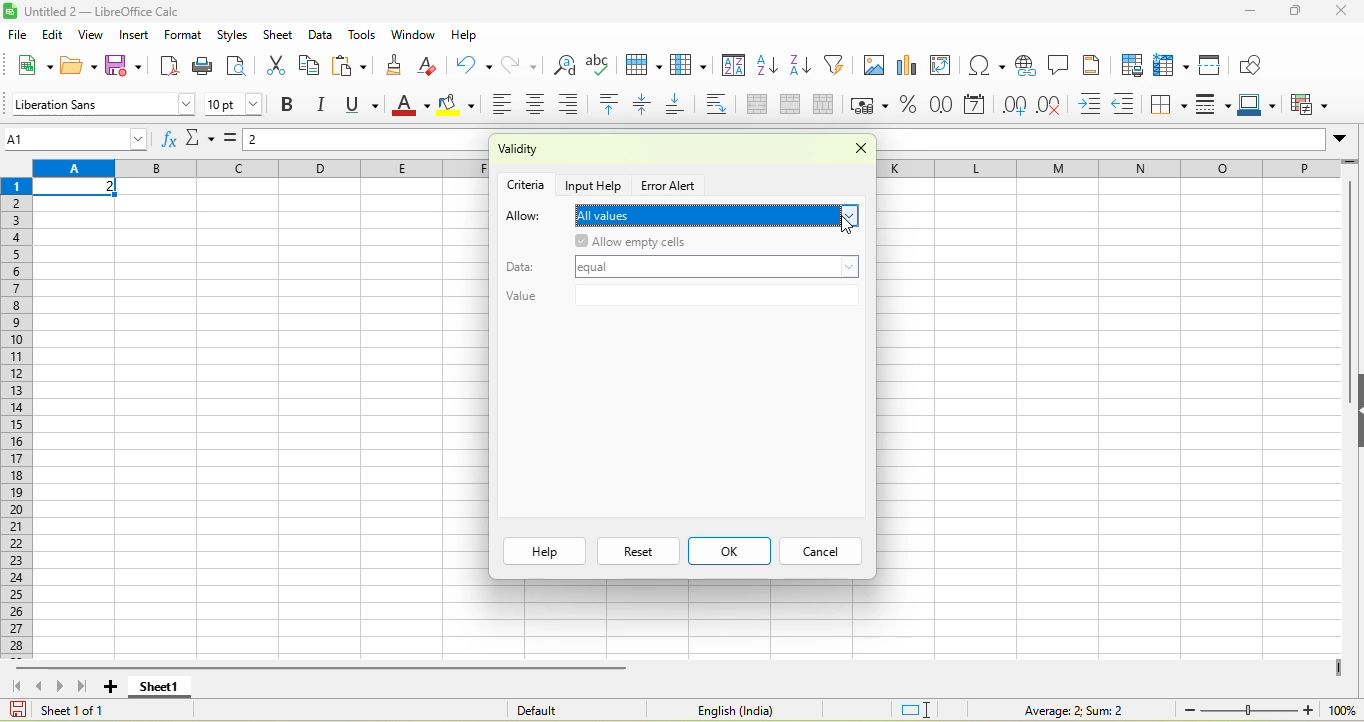 The width and height of the screenshot is (1364, 722). What do you see at coordinates (638, 551) in the screenshot?
I see `reset` at bounding box center [638, 551].